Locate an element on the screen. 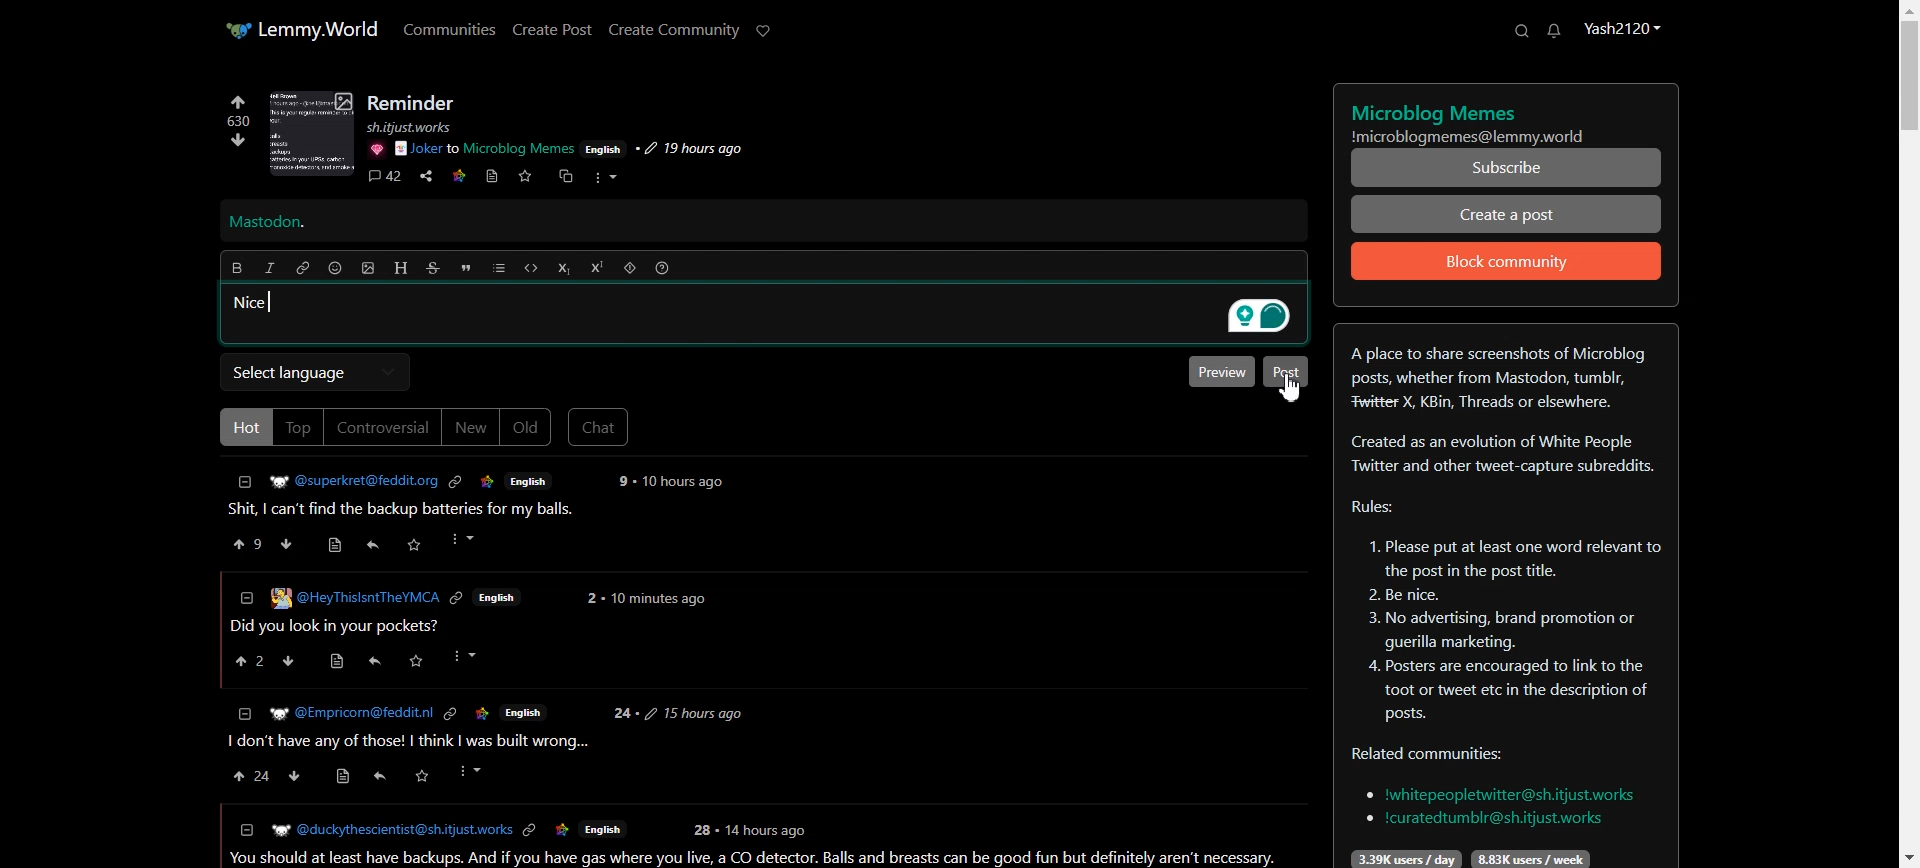  10 minutes ago is located at coordinates (658, 601).